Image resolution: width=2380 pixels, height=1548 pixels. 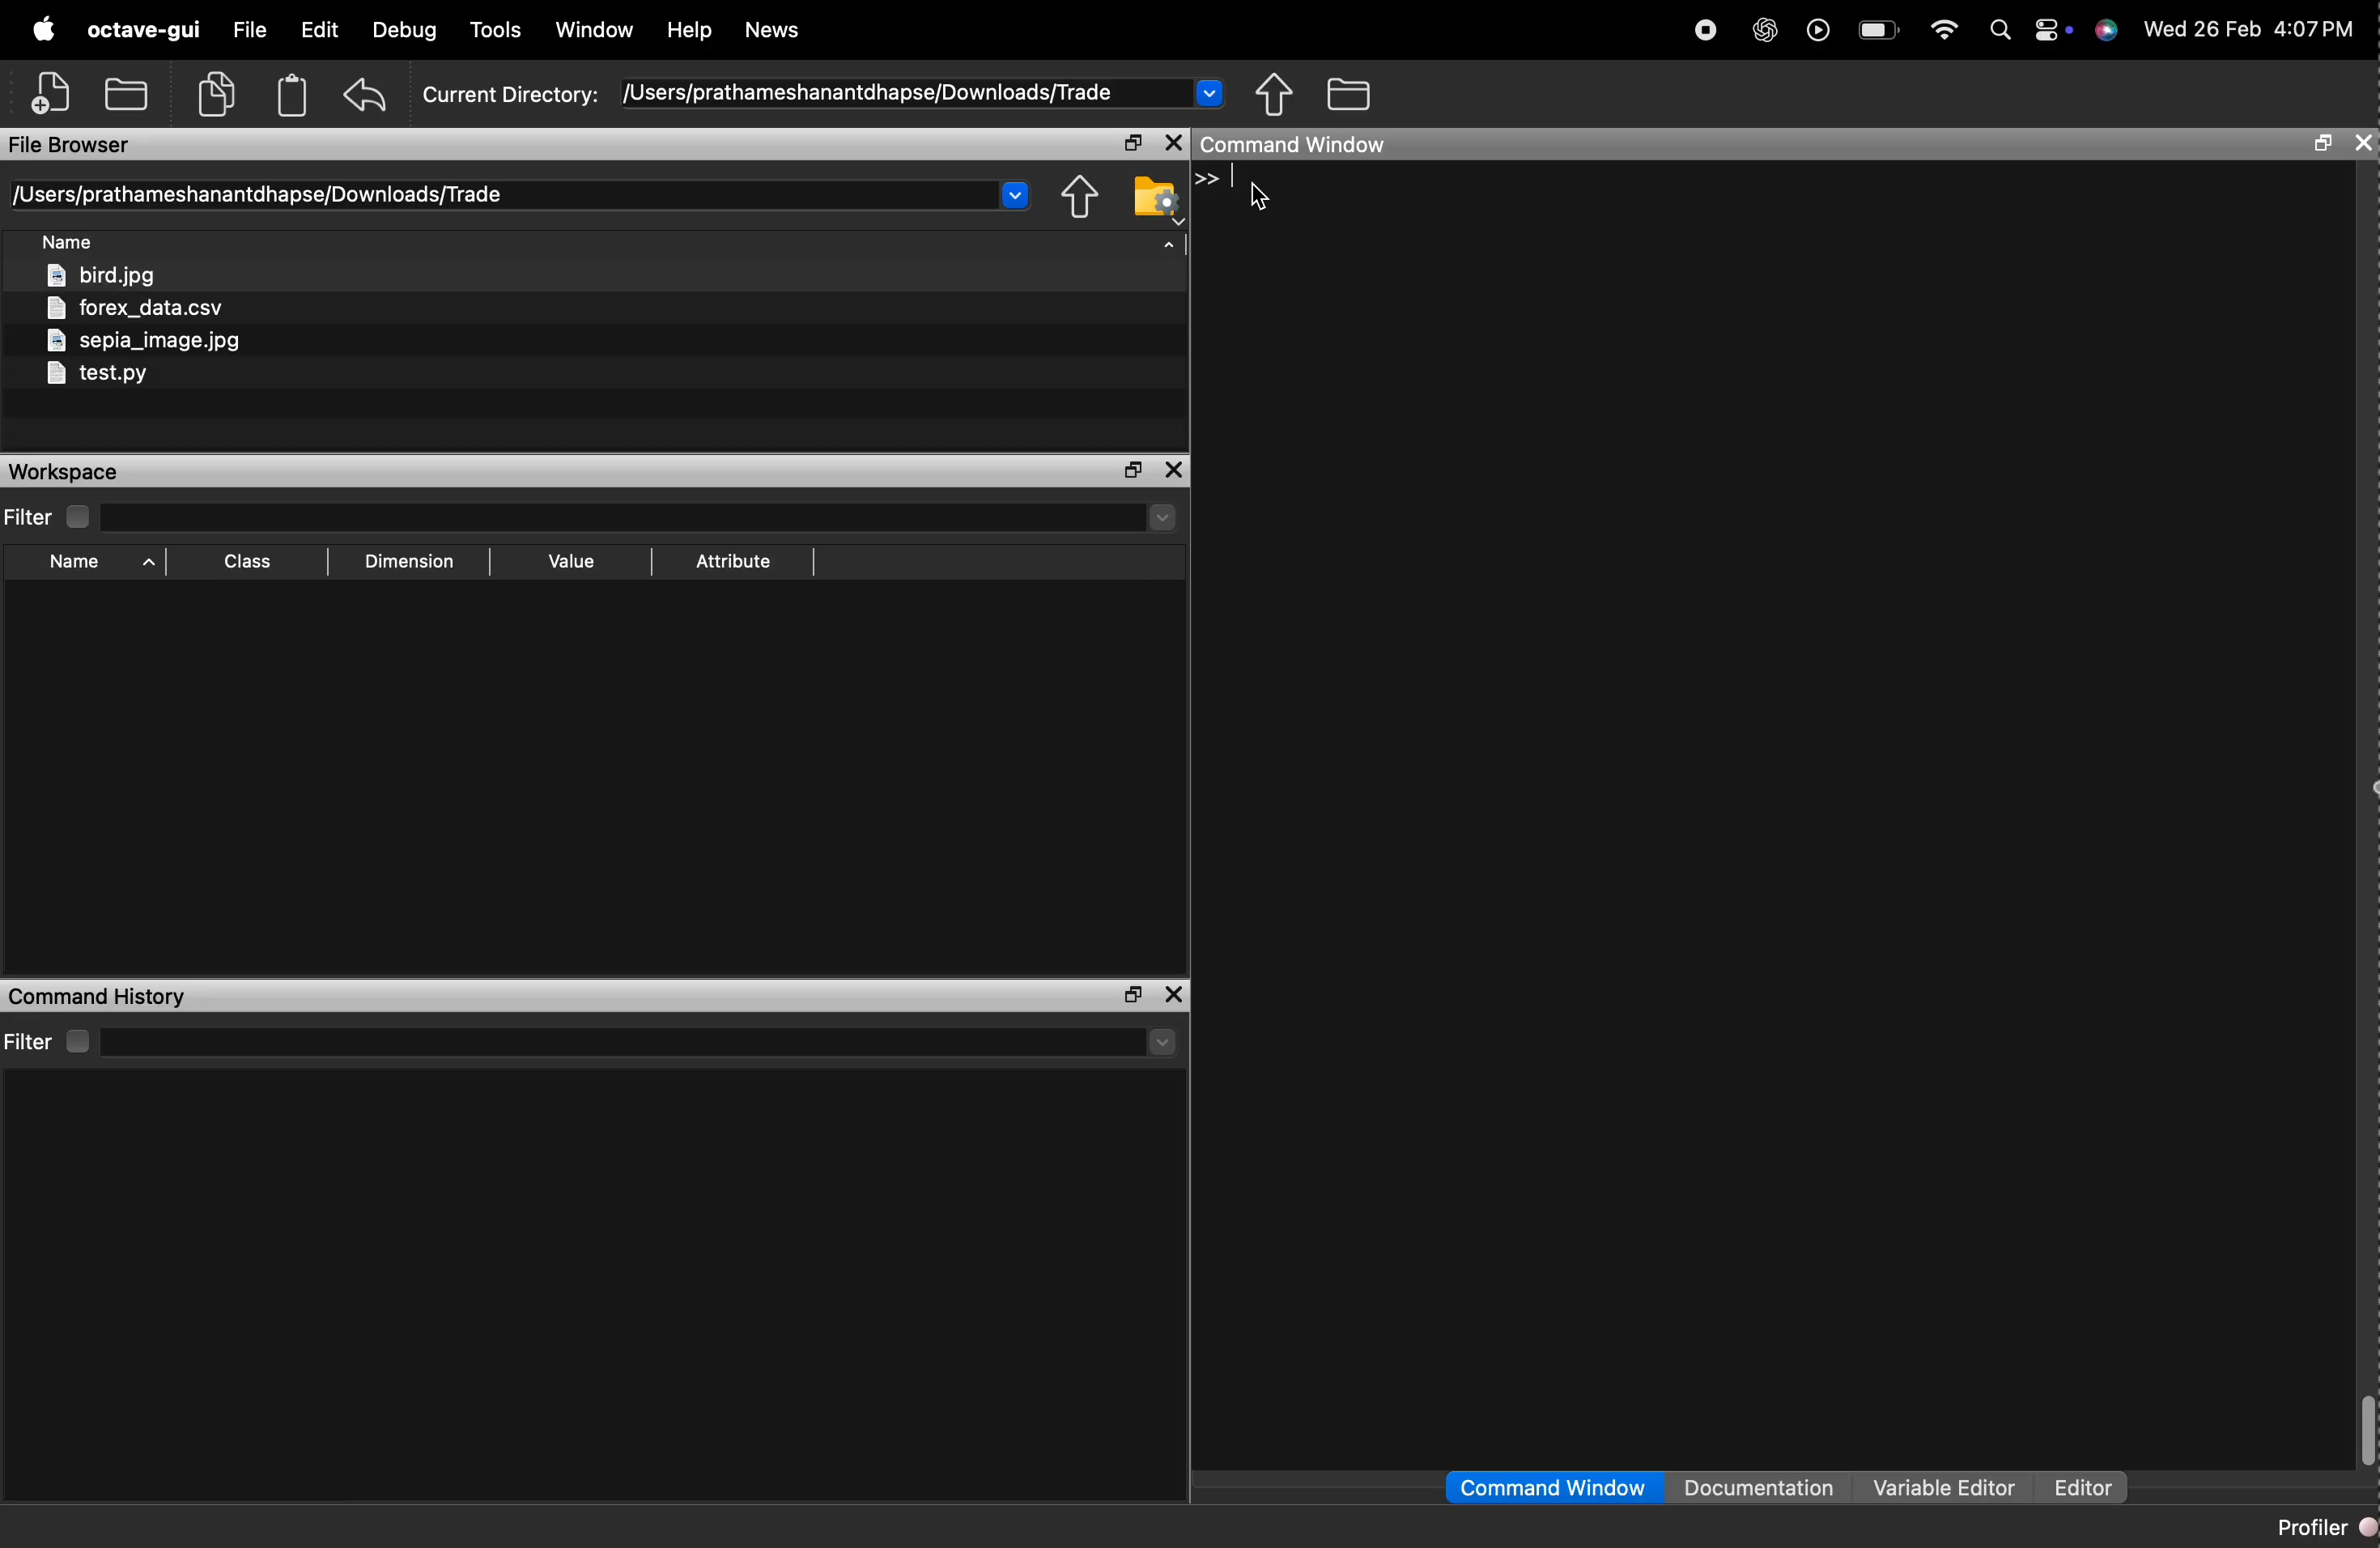 I want to click on apple, so click(x=44, y=28).